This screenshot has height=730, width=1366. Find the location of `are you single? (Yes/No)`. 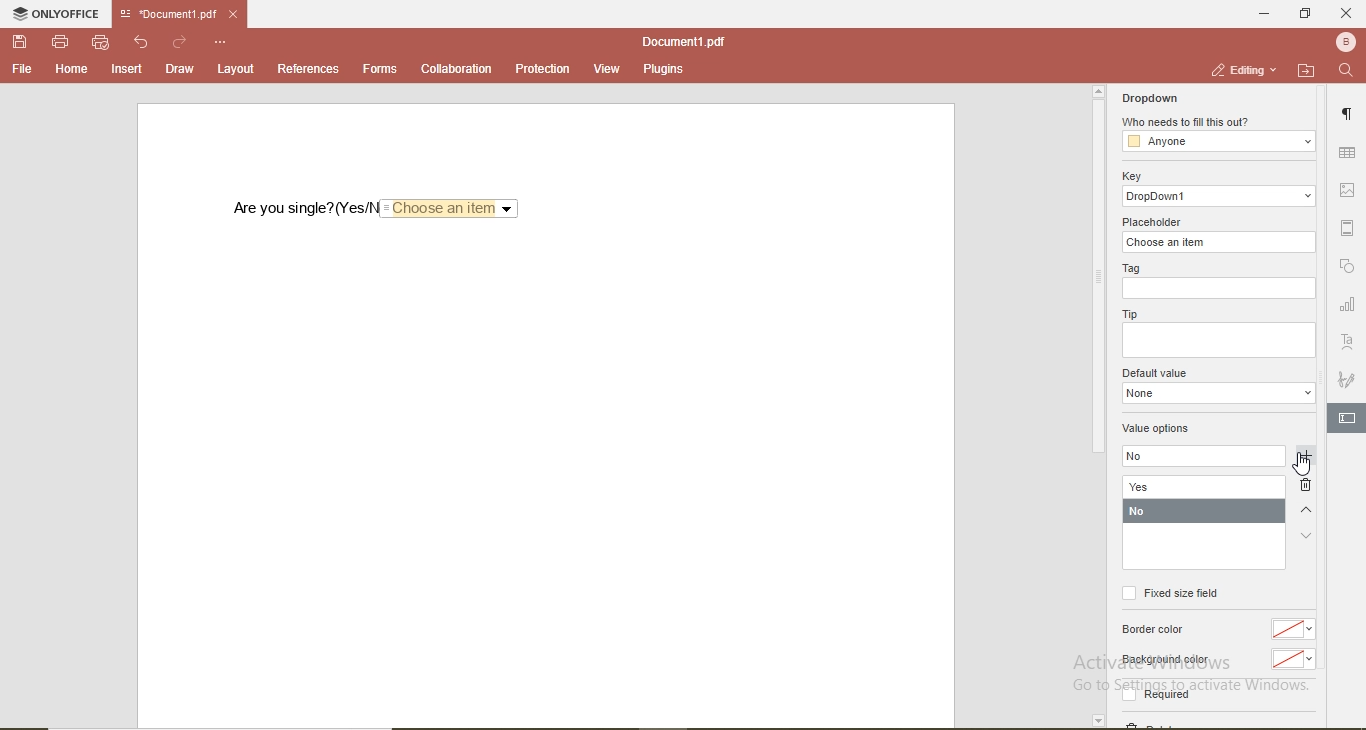

are you single? (Yes/No) is located at coordinates (304, 209).